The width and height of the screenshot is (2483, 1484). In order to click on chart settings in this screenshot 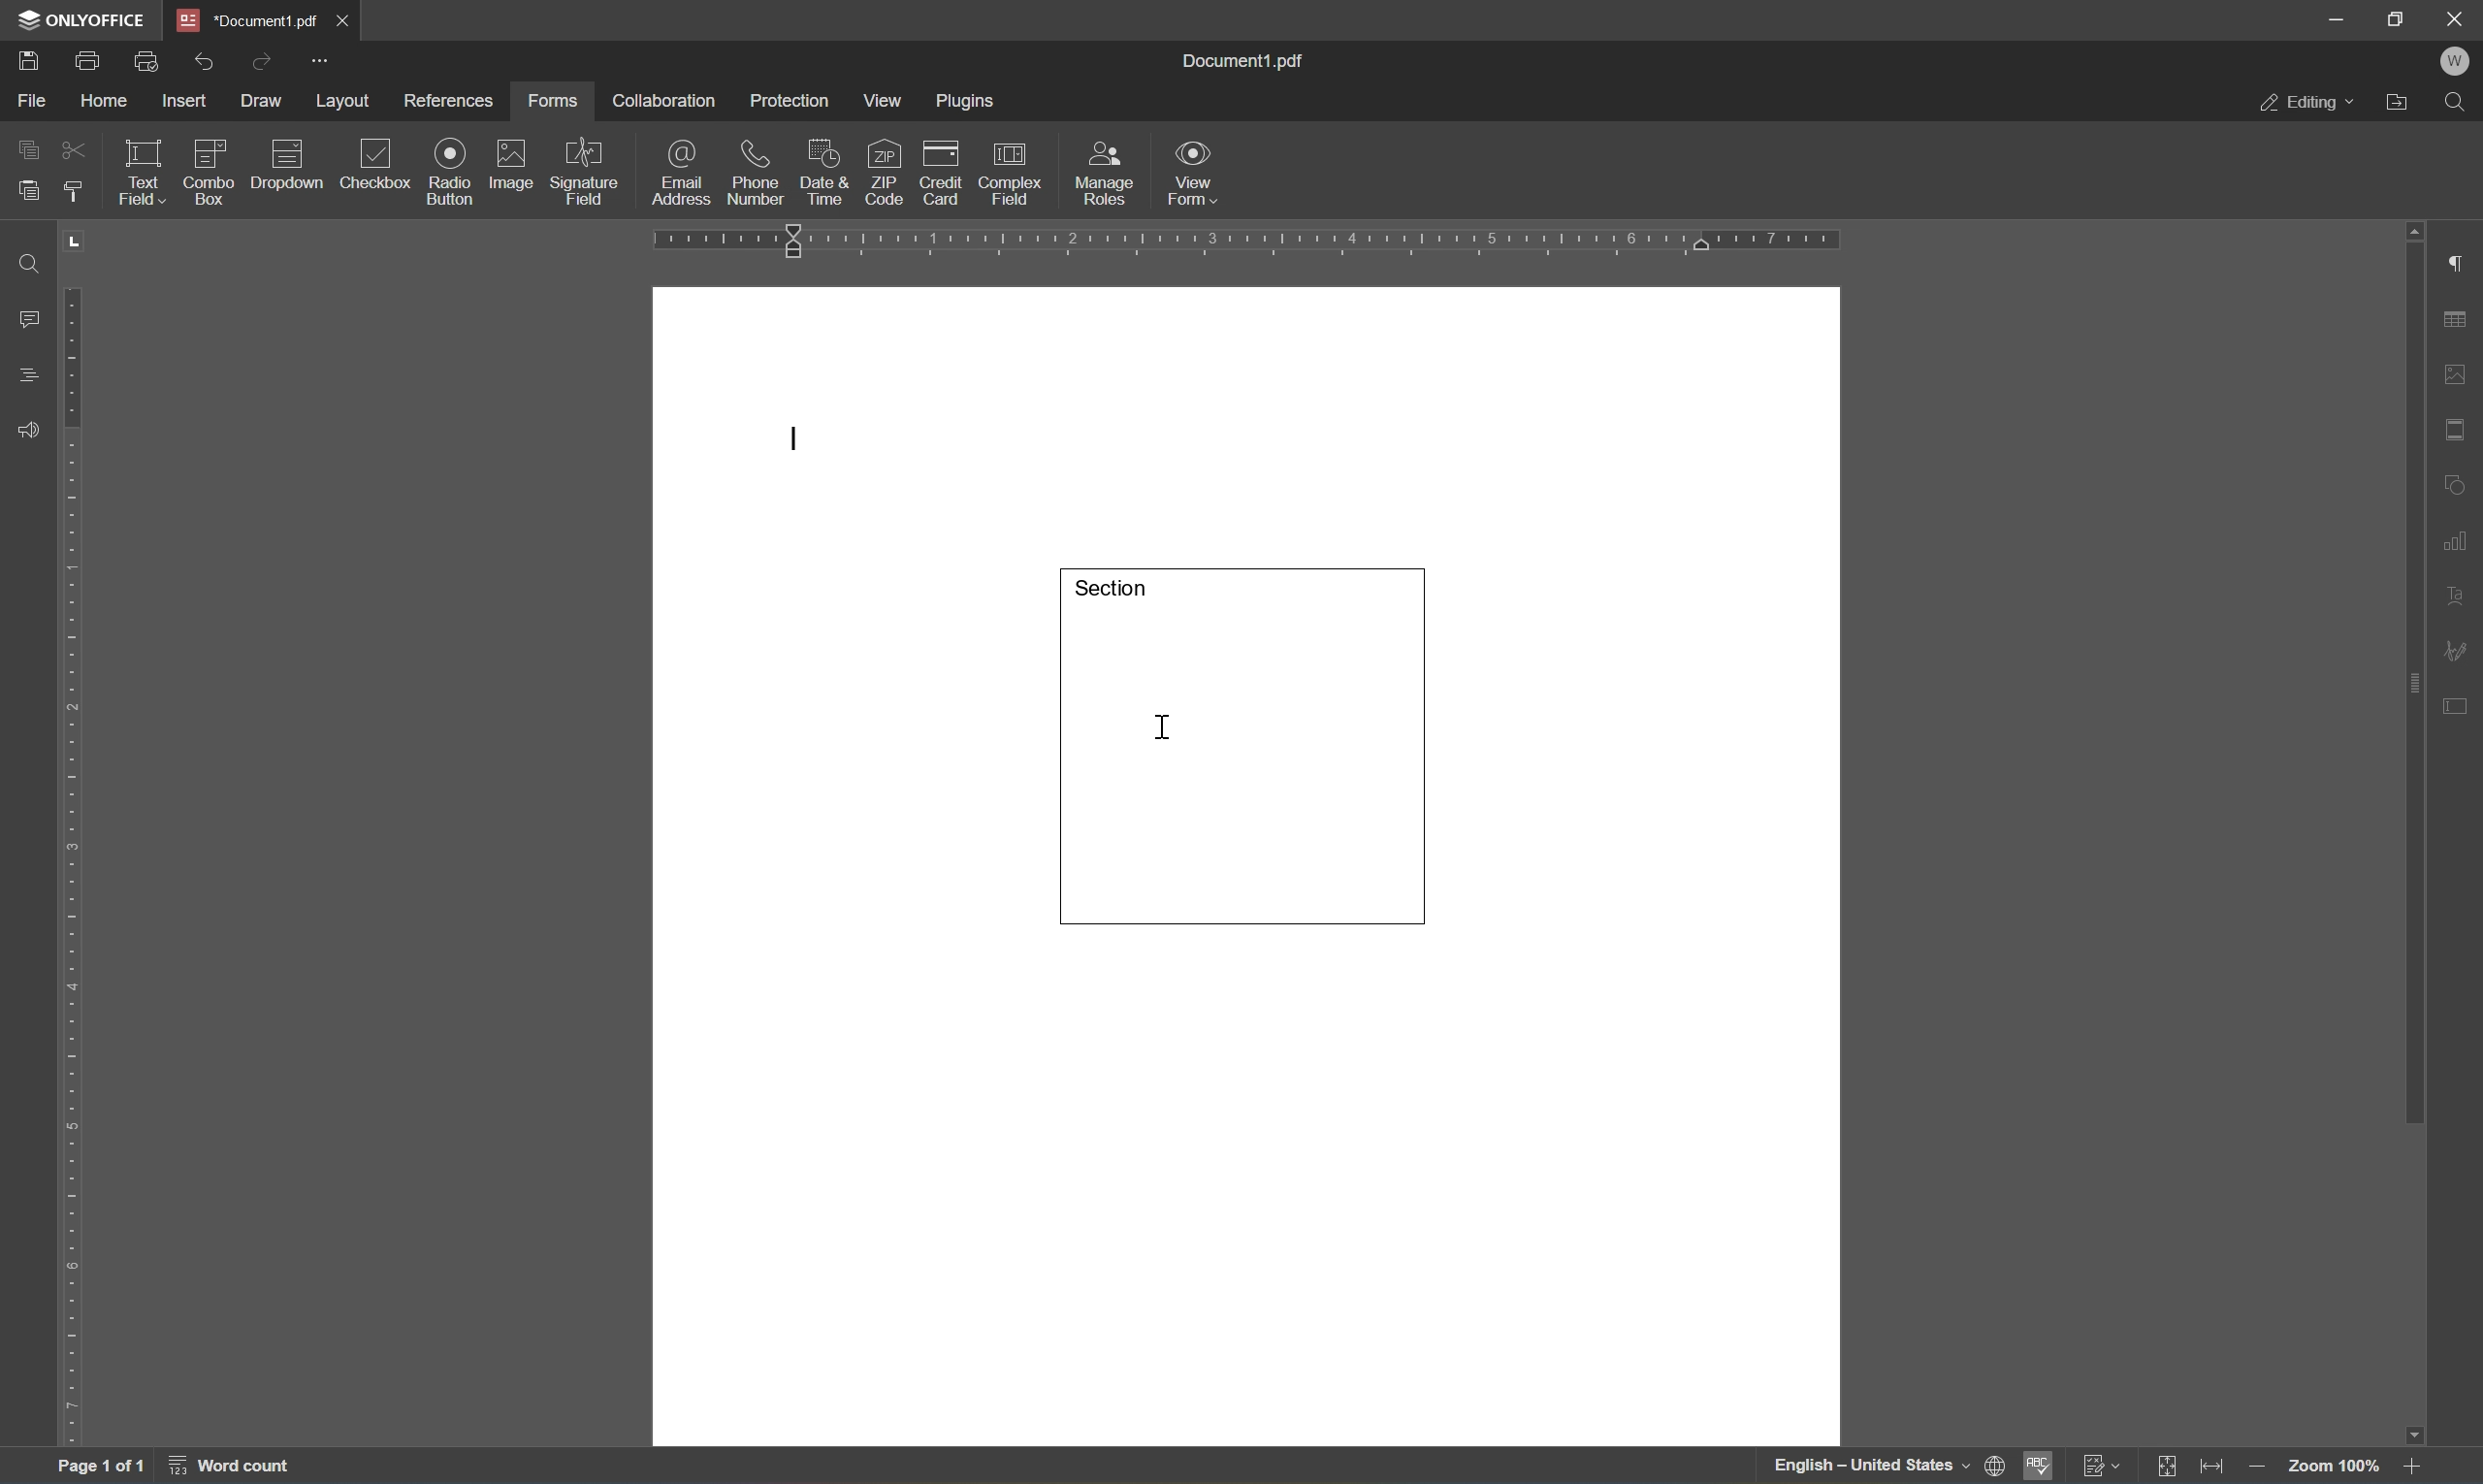, I will do `click(2460, 540)`.